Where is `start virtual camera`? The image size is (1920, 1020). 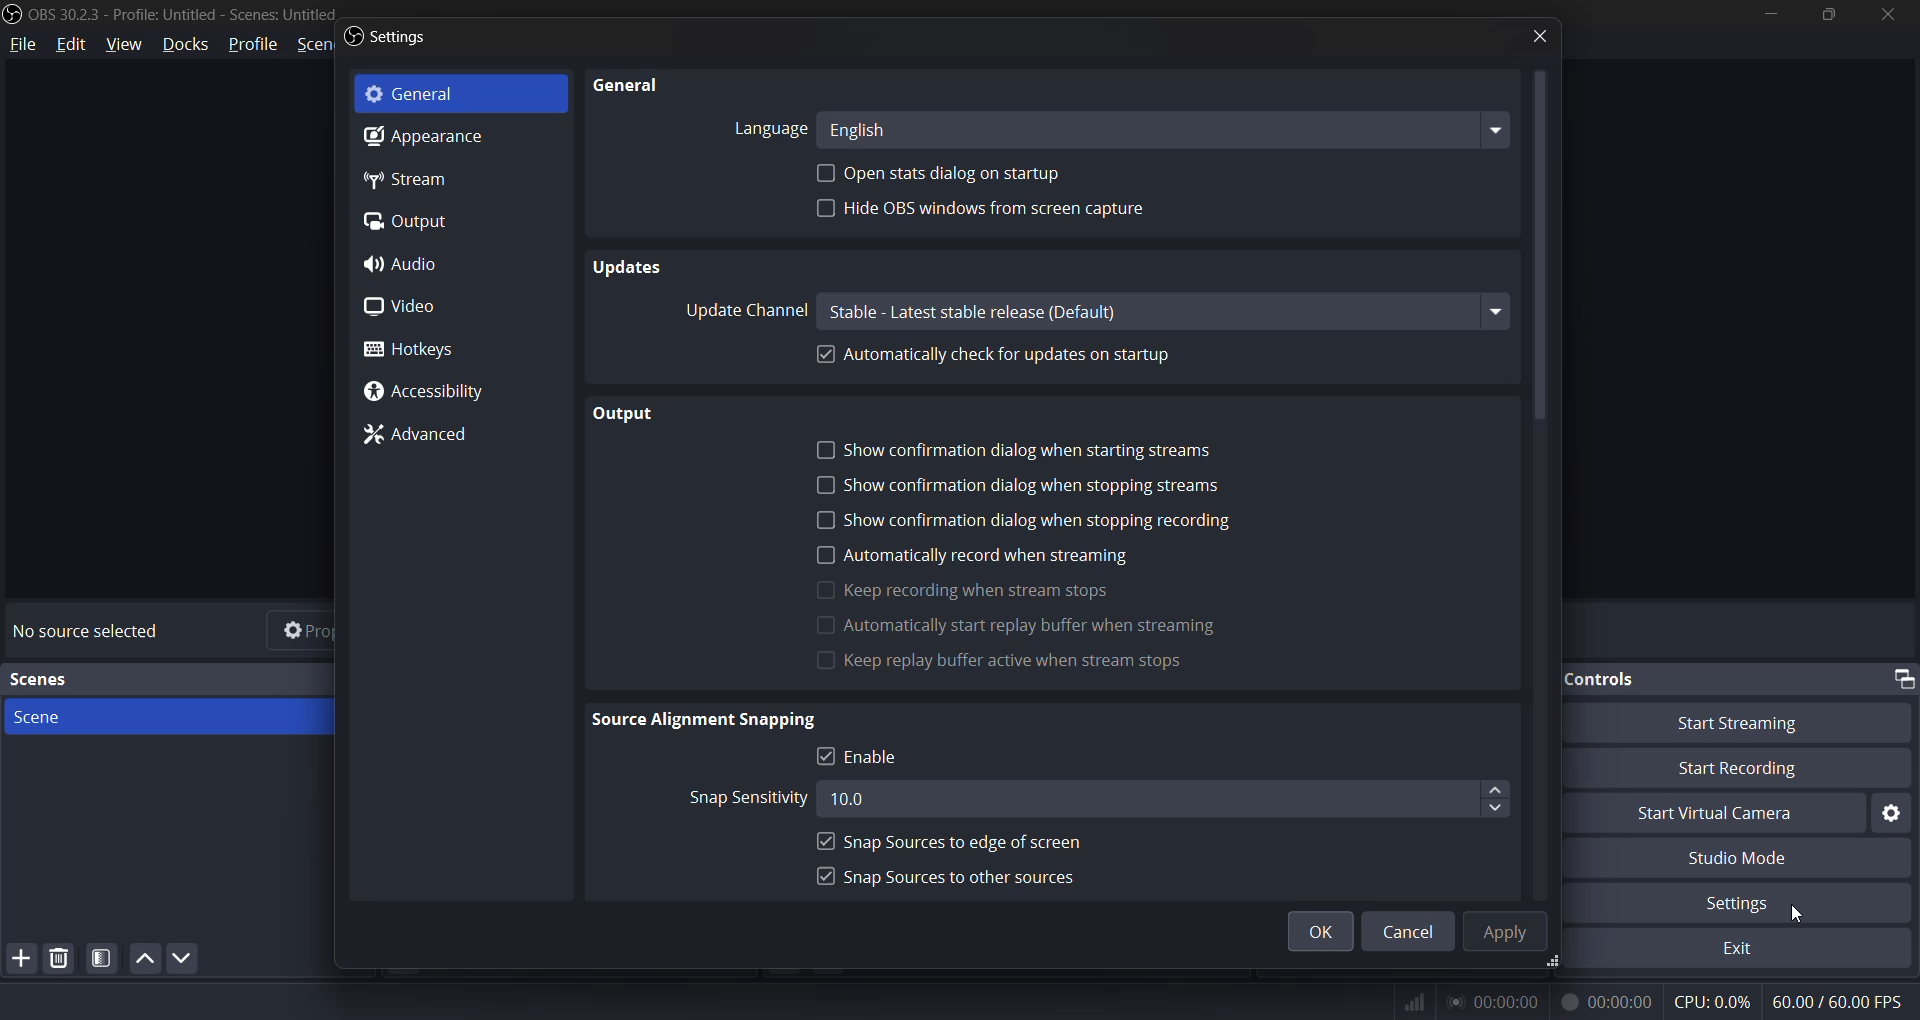
start virtual camera is located at coordinates (1713, 815).